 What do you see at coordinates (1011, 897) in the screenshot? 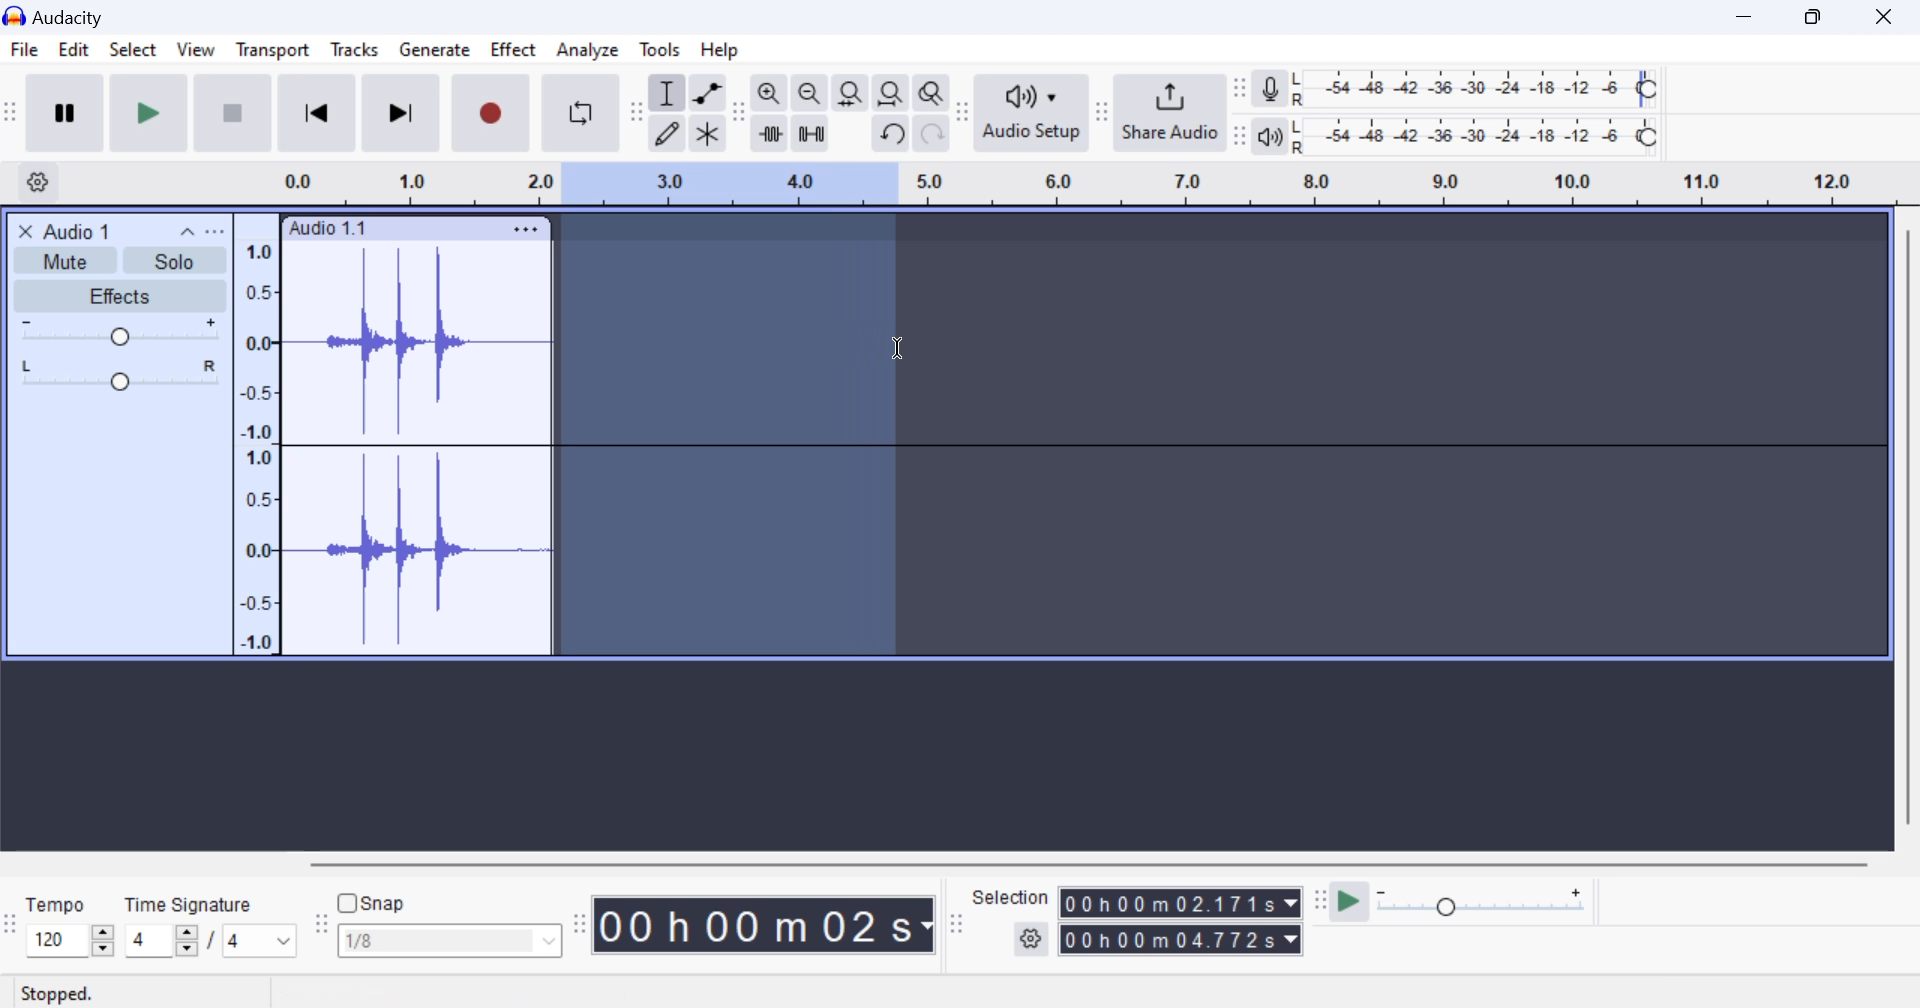
I see `Selection` at bounding box center [1011, 897].